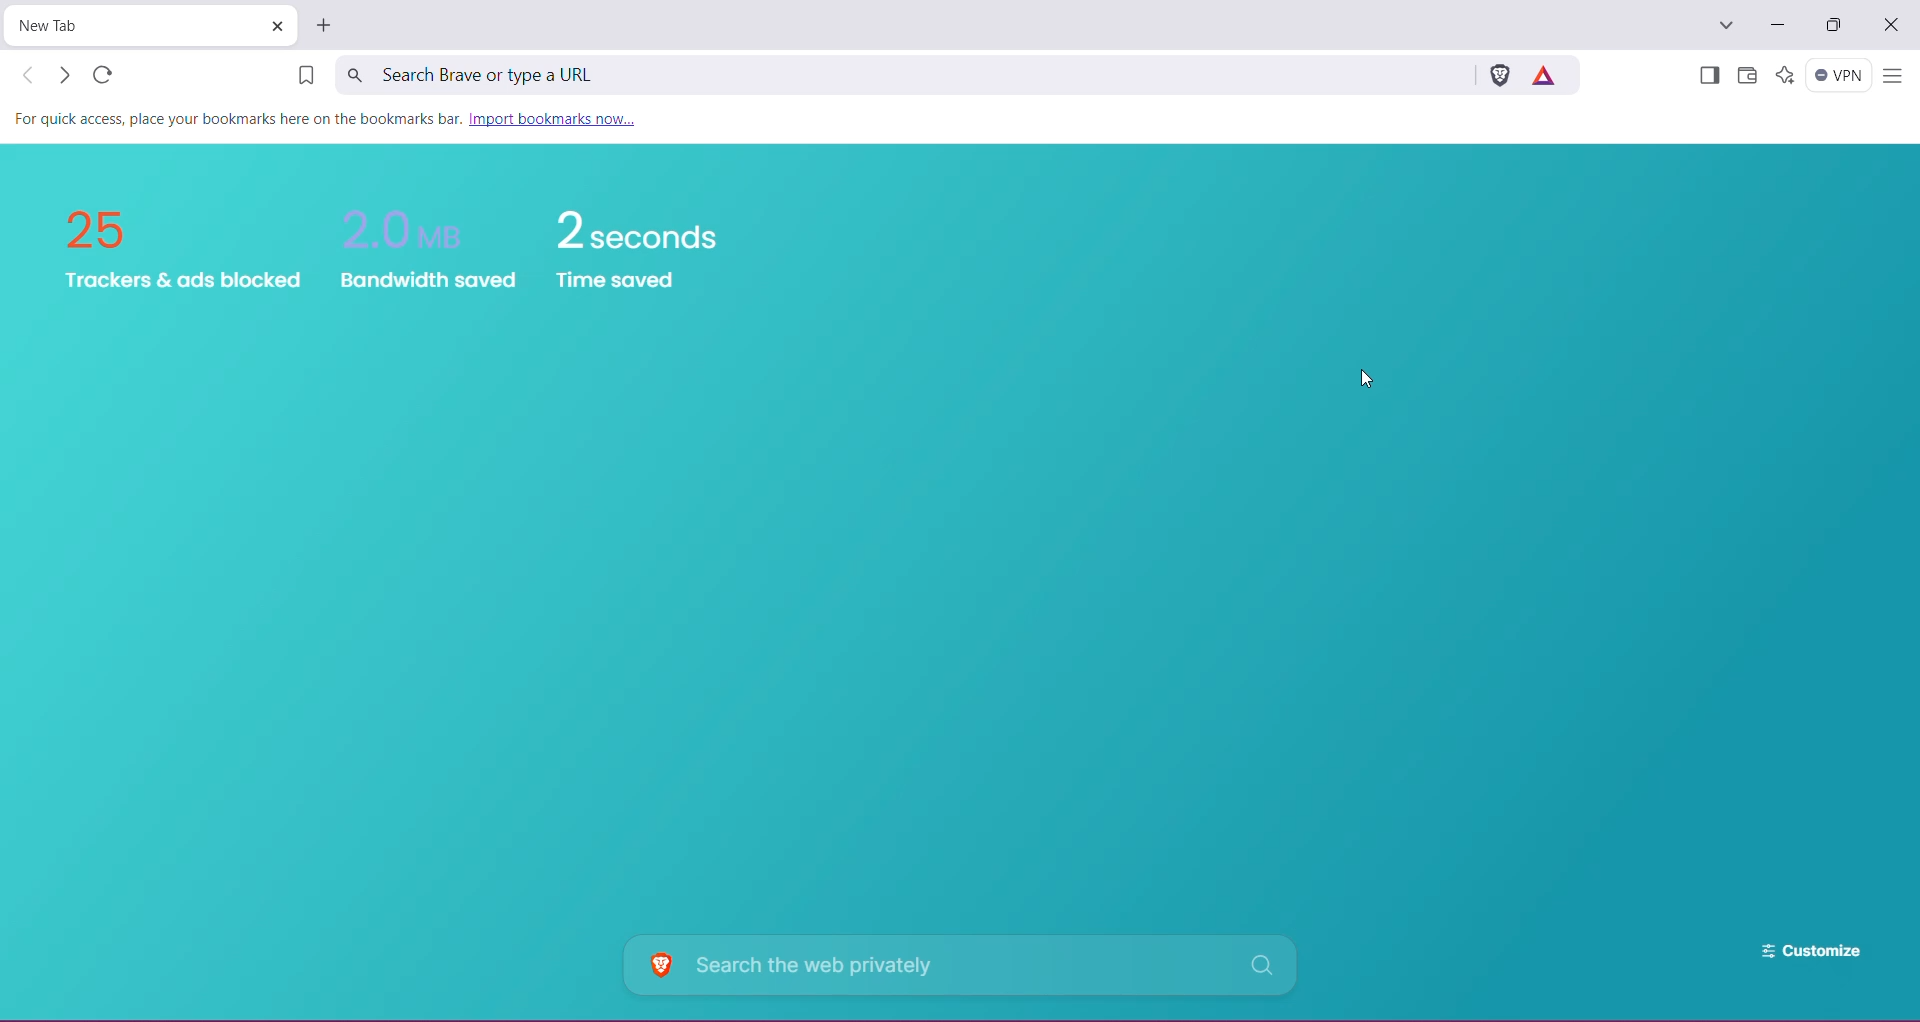  I want to click on cursor, so click(1360, 378).